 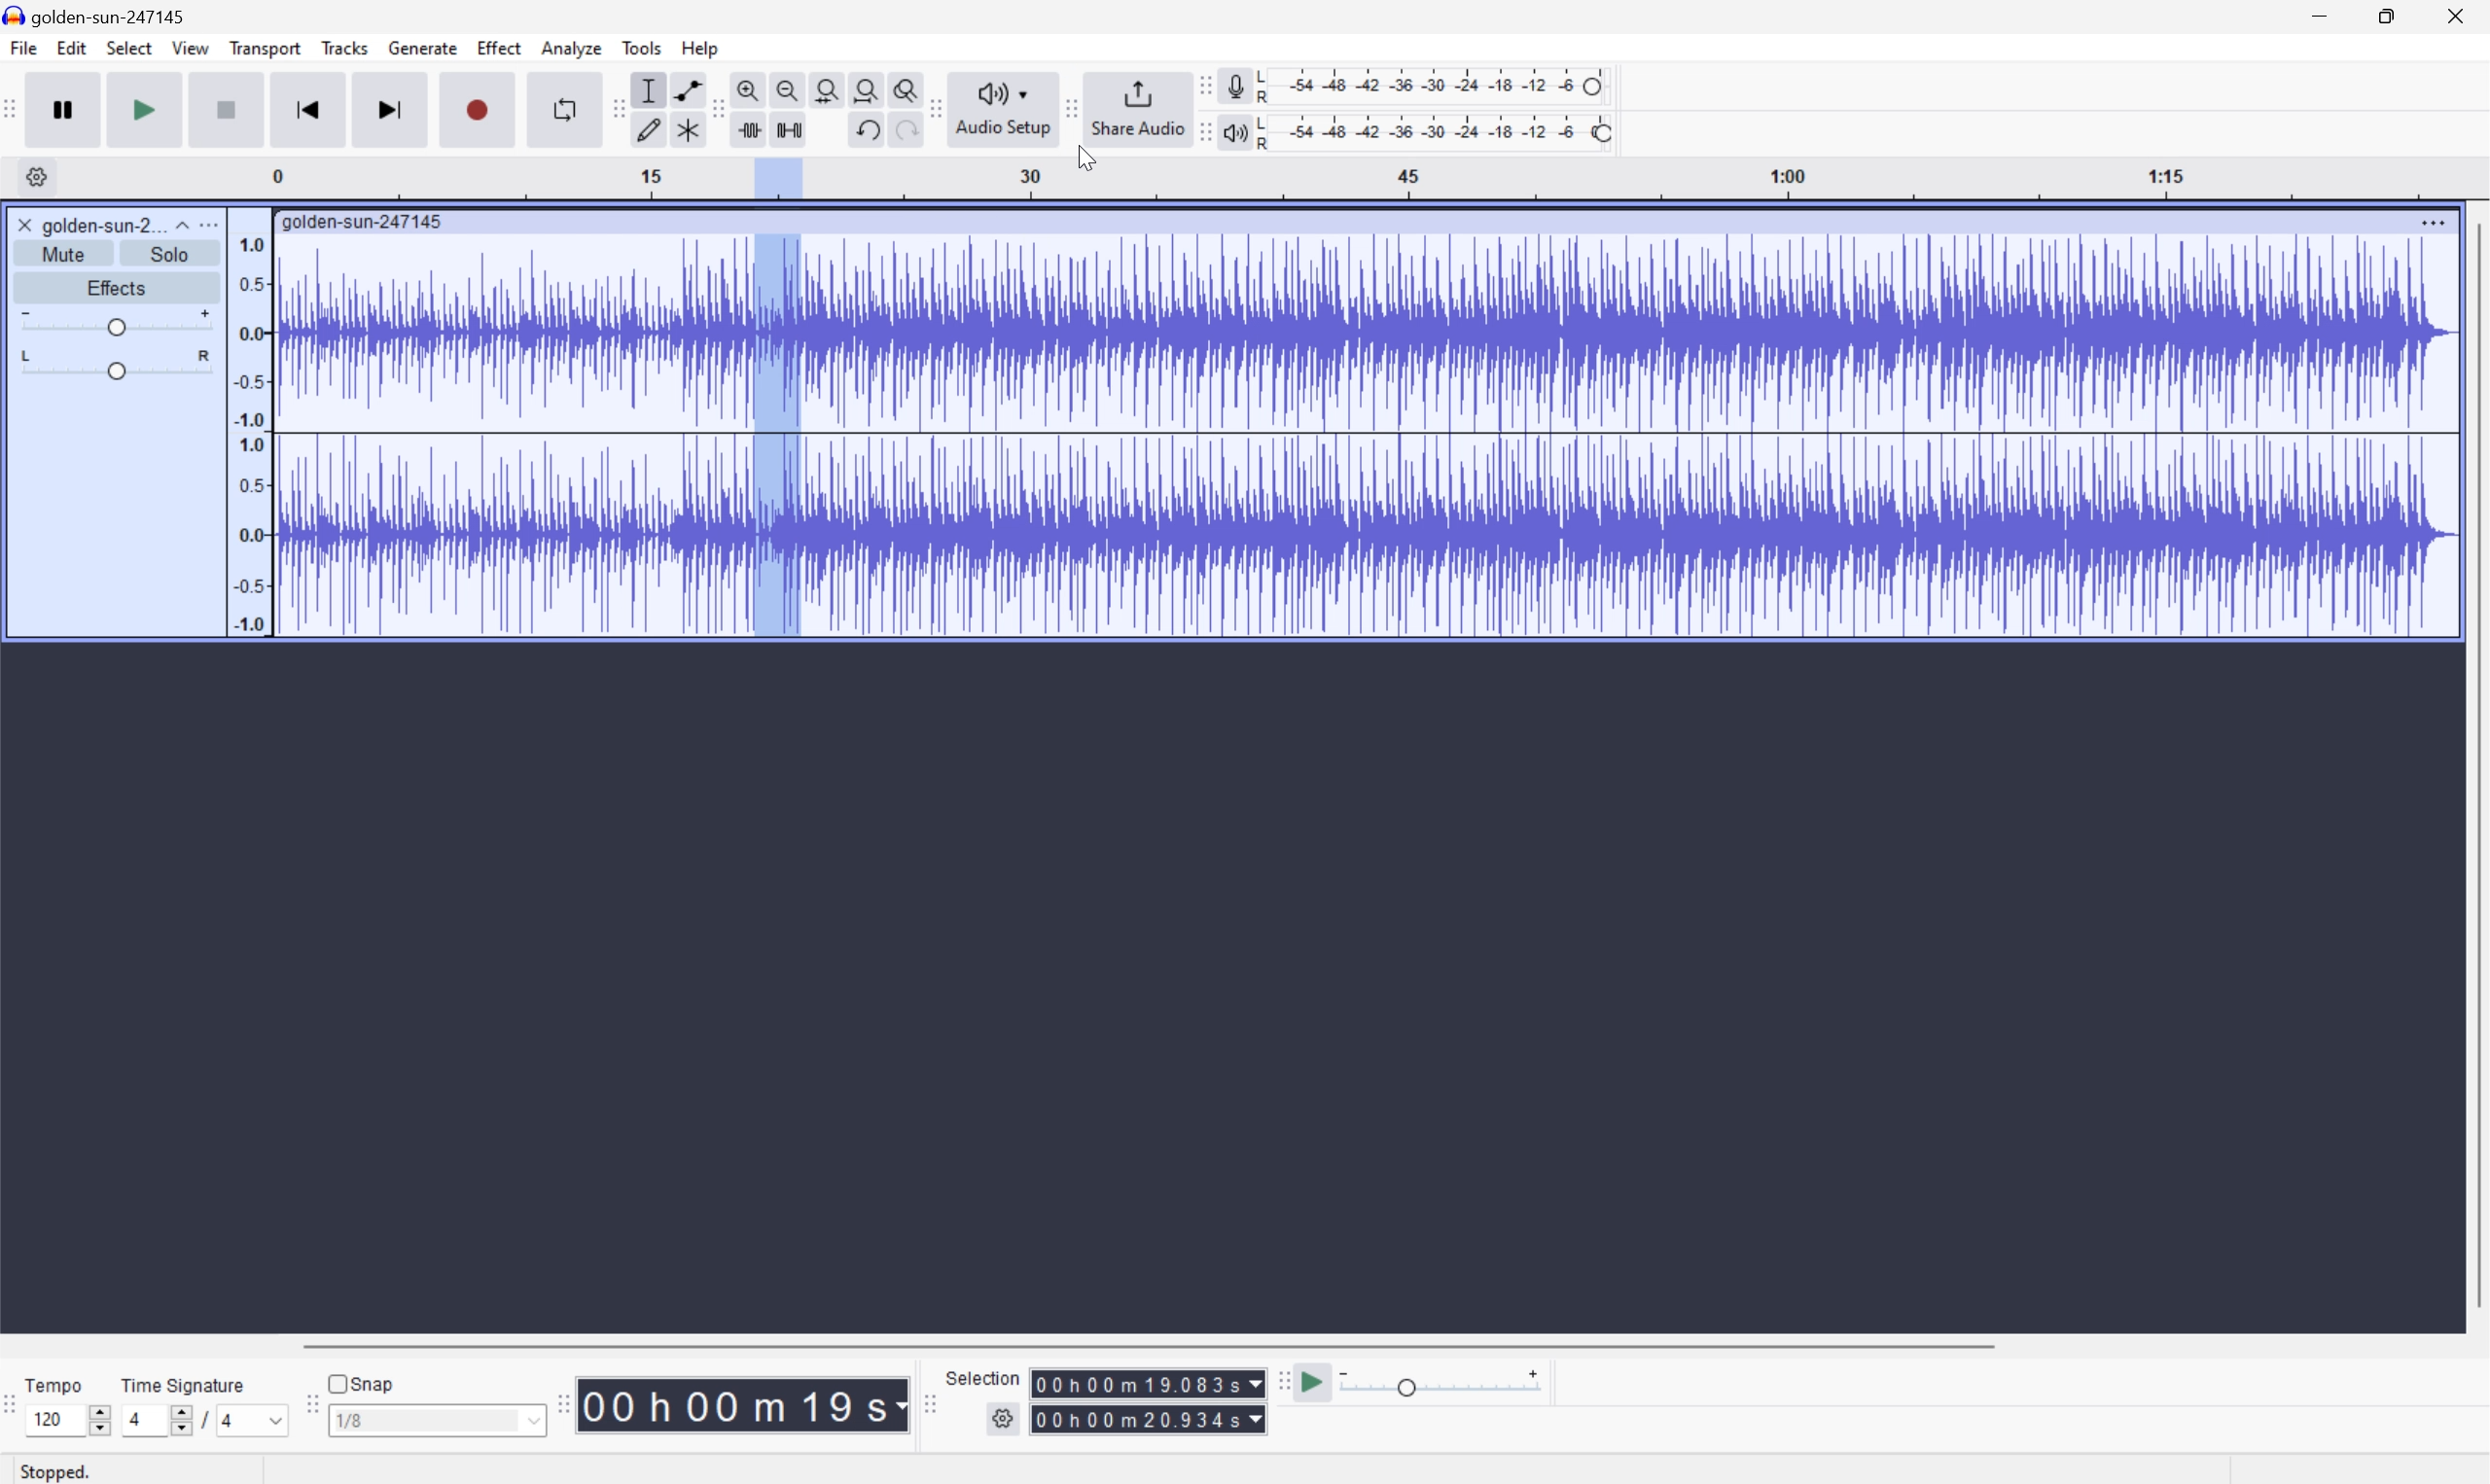 I want to click on Audacity audio setup toolbar, so click(x=934, y=108).